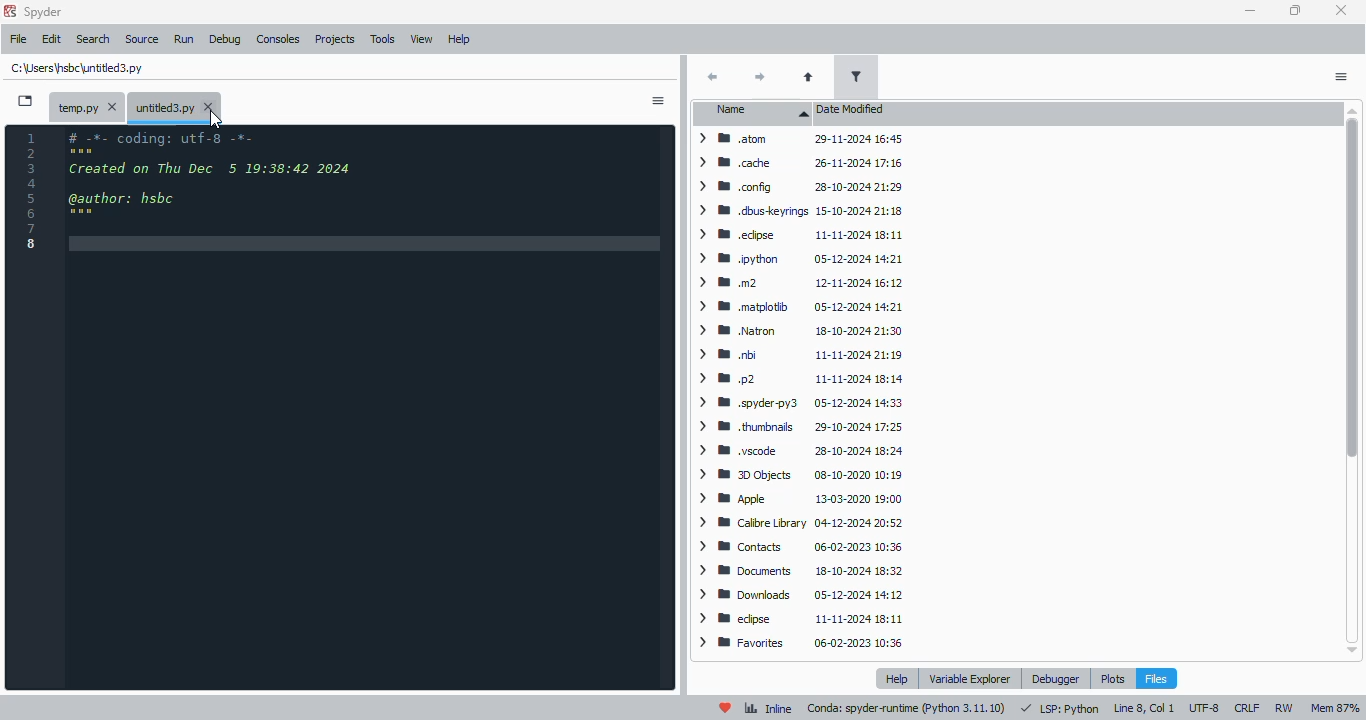  What do you see at coordinates (796, 402) in the screenshot?
I see `> BW spyderpy3 05-12-2024 14:33` at bounding box center [796, 402].